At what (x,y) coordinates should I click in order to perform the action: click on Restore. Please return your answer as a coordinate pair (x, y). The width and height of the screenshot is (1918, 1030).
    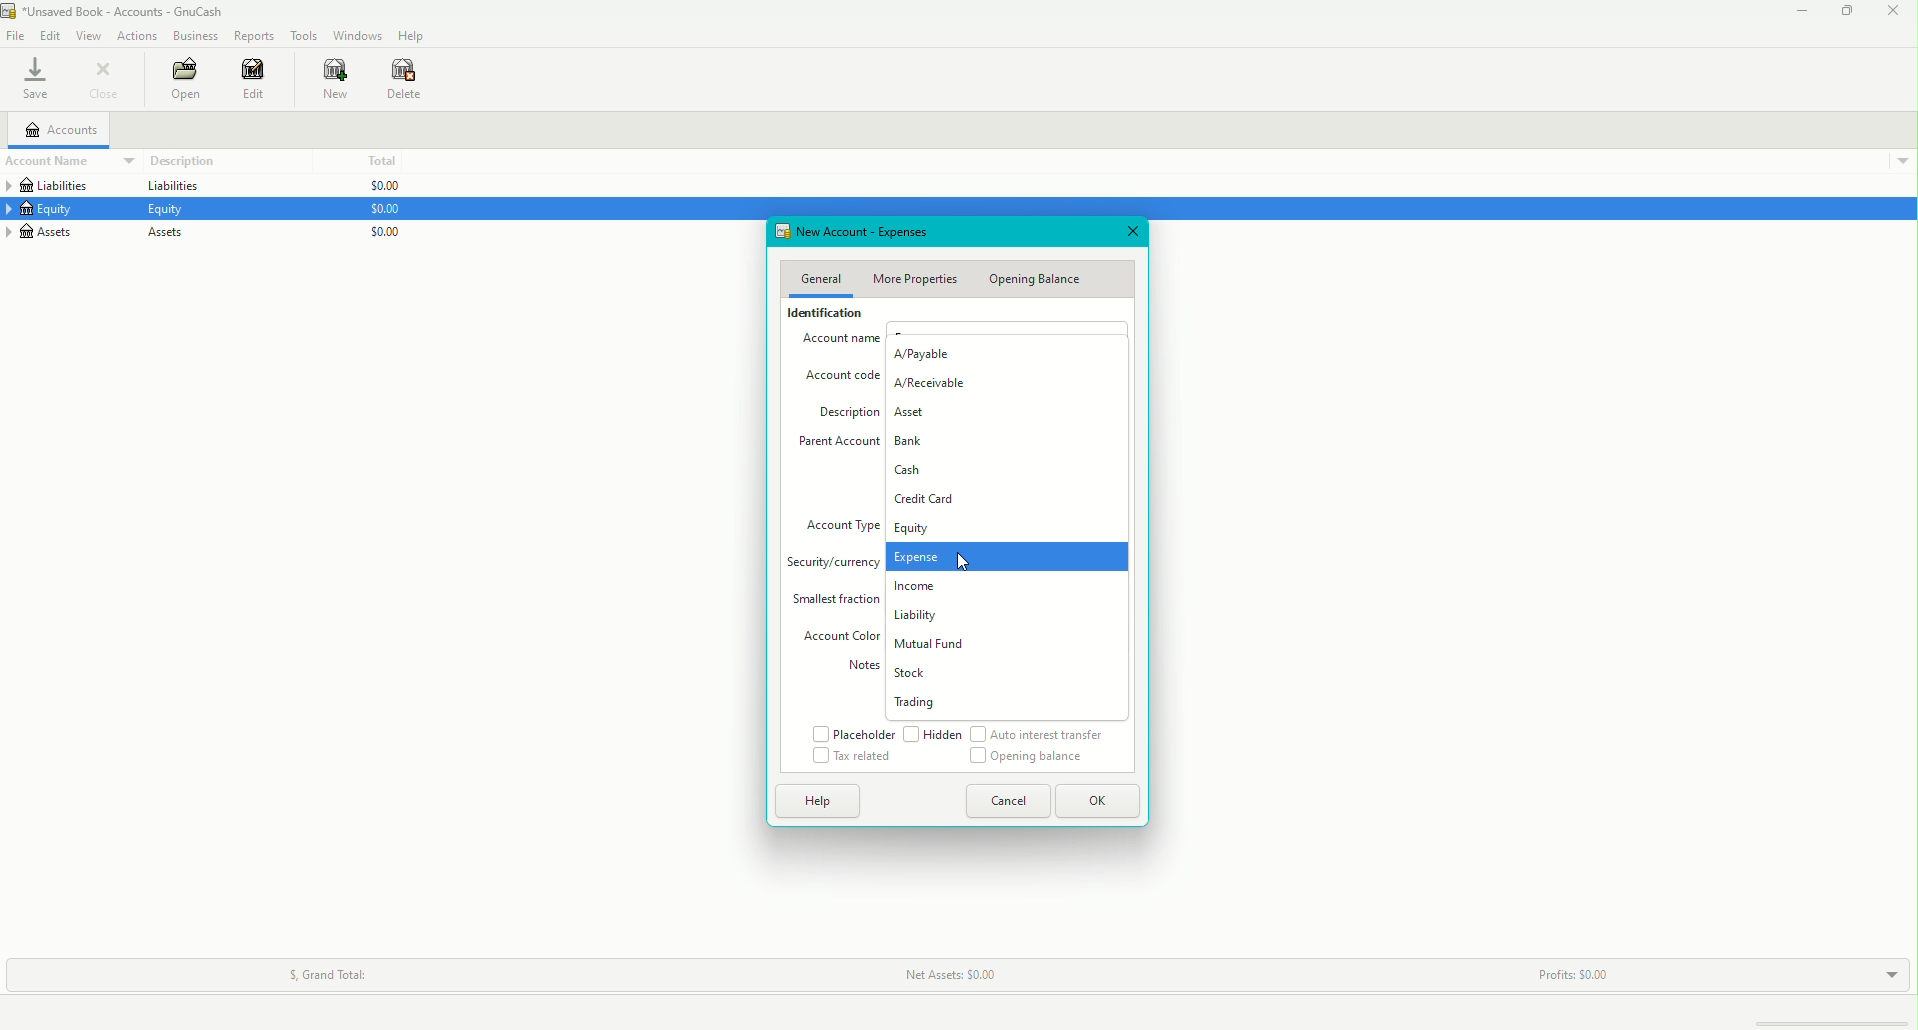
    Looking at the image, I should click on (1846, 15).